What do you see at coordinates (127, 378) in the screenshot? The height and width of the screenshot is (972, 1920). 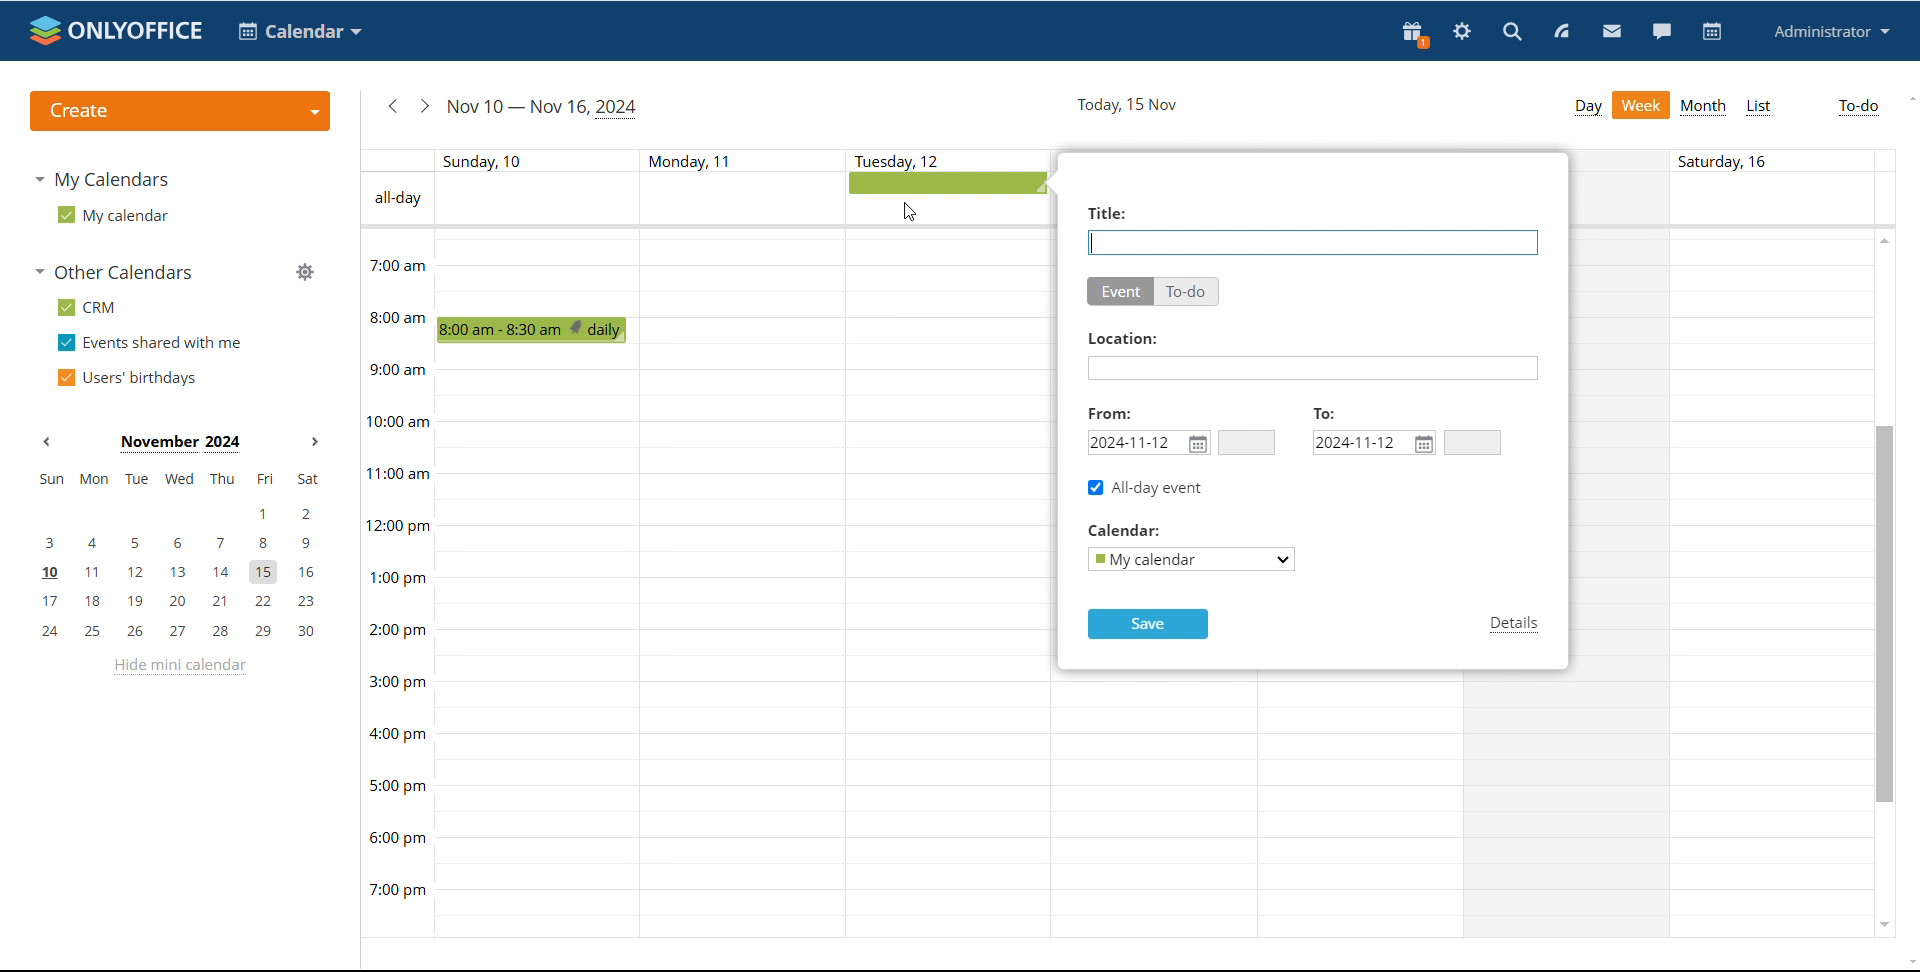 I see `users' birthdays` at bounding box center [127, 378].